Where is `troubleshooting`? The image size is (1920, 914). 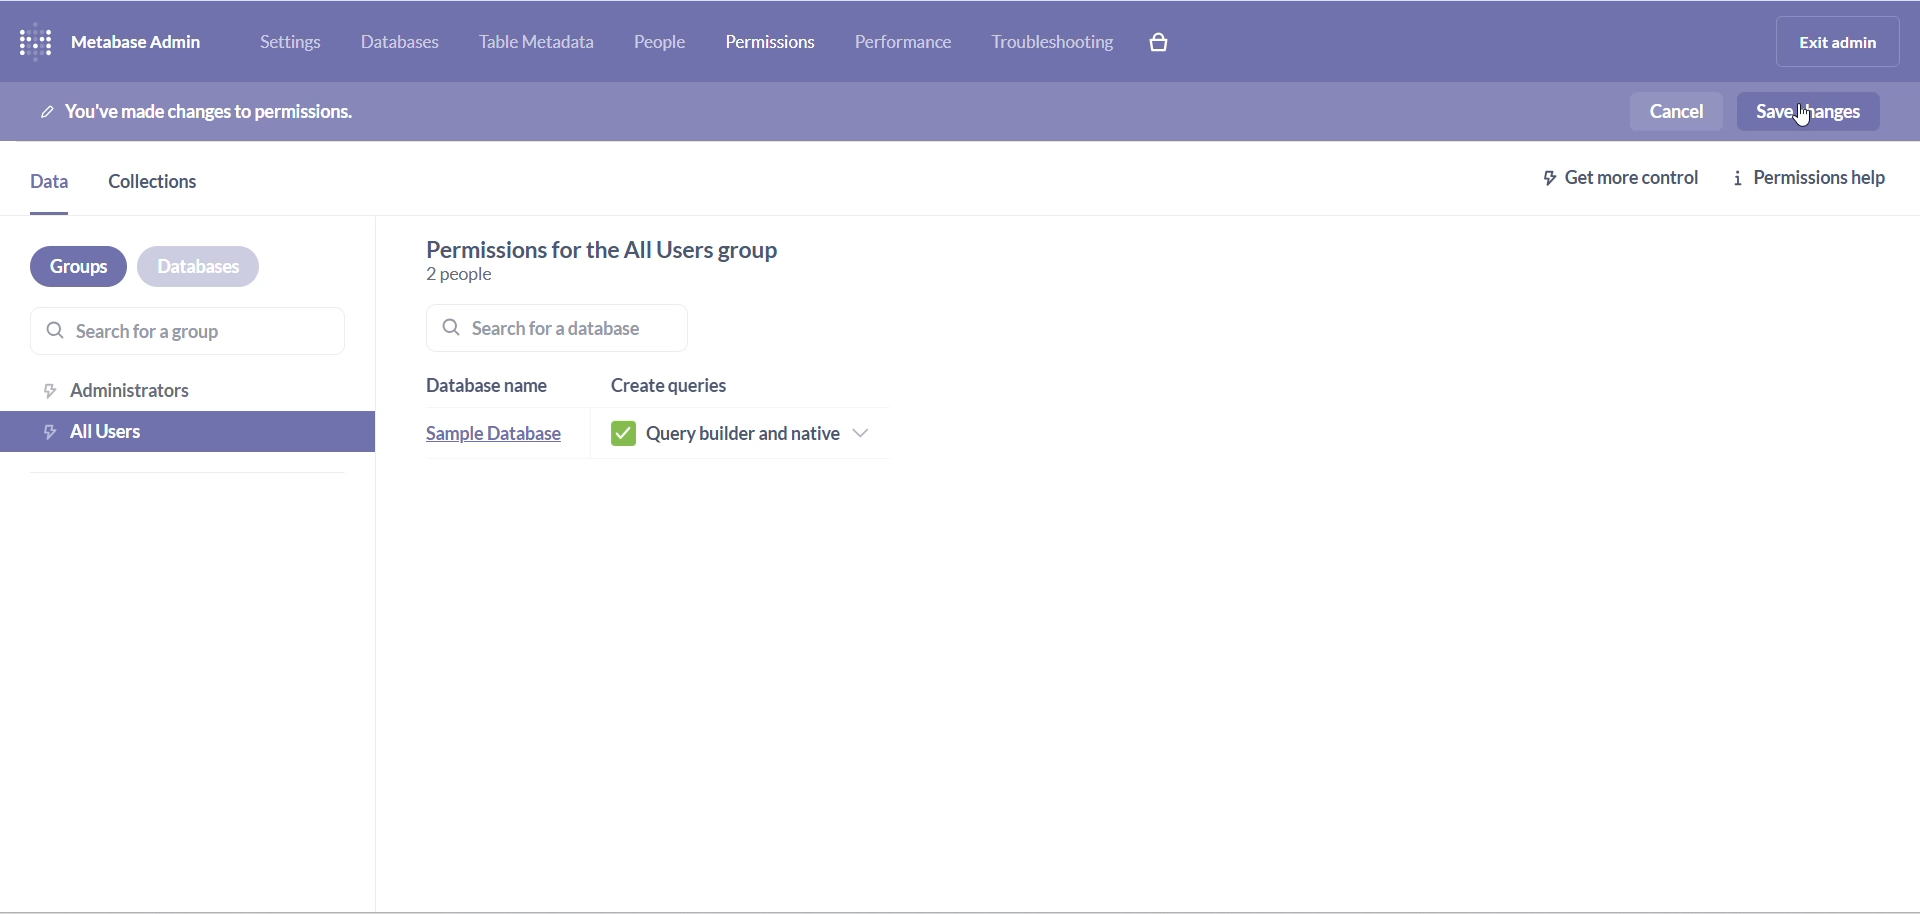 troubleshooting is located at coordinates (1063, 45).